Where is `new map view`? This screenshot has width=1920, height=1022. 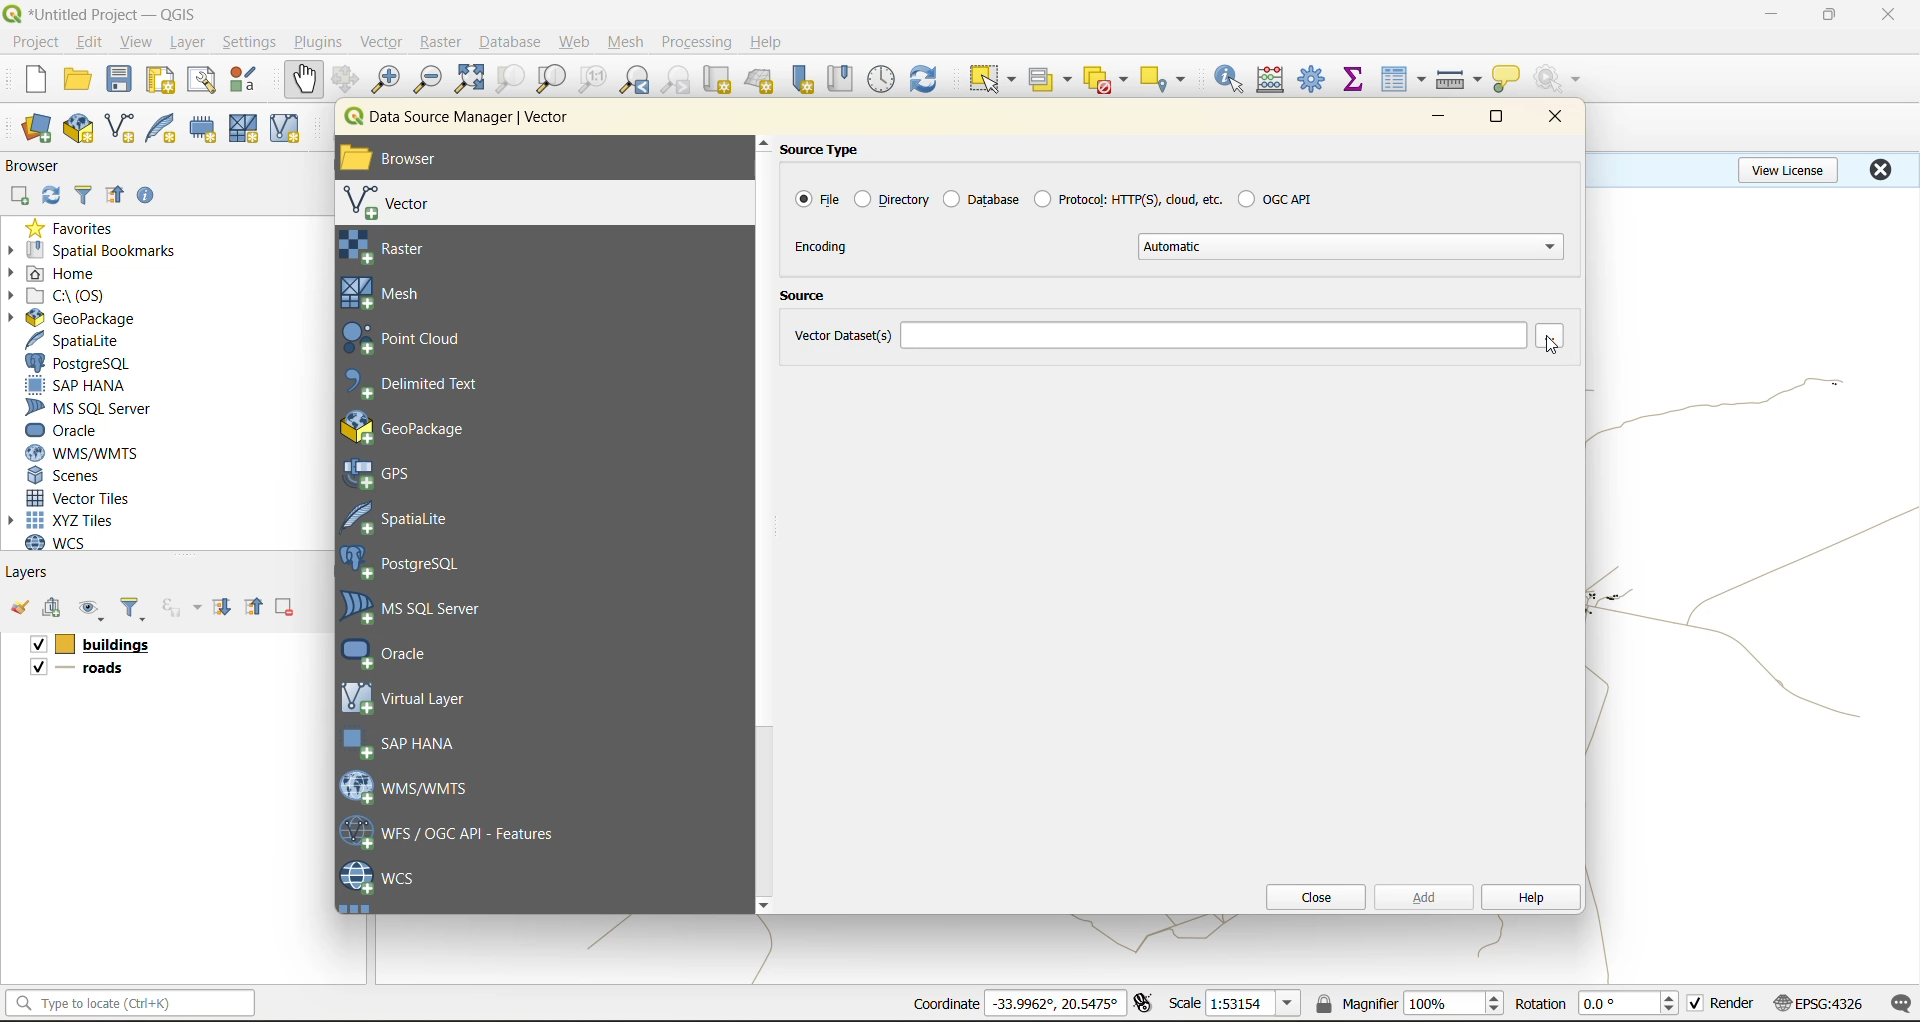
new map view is located at coordinates (720, 83).